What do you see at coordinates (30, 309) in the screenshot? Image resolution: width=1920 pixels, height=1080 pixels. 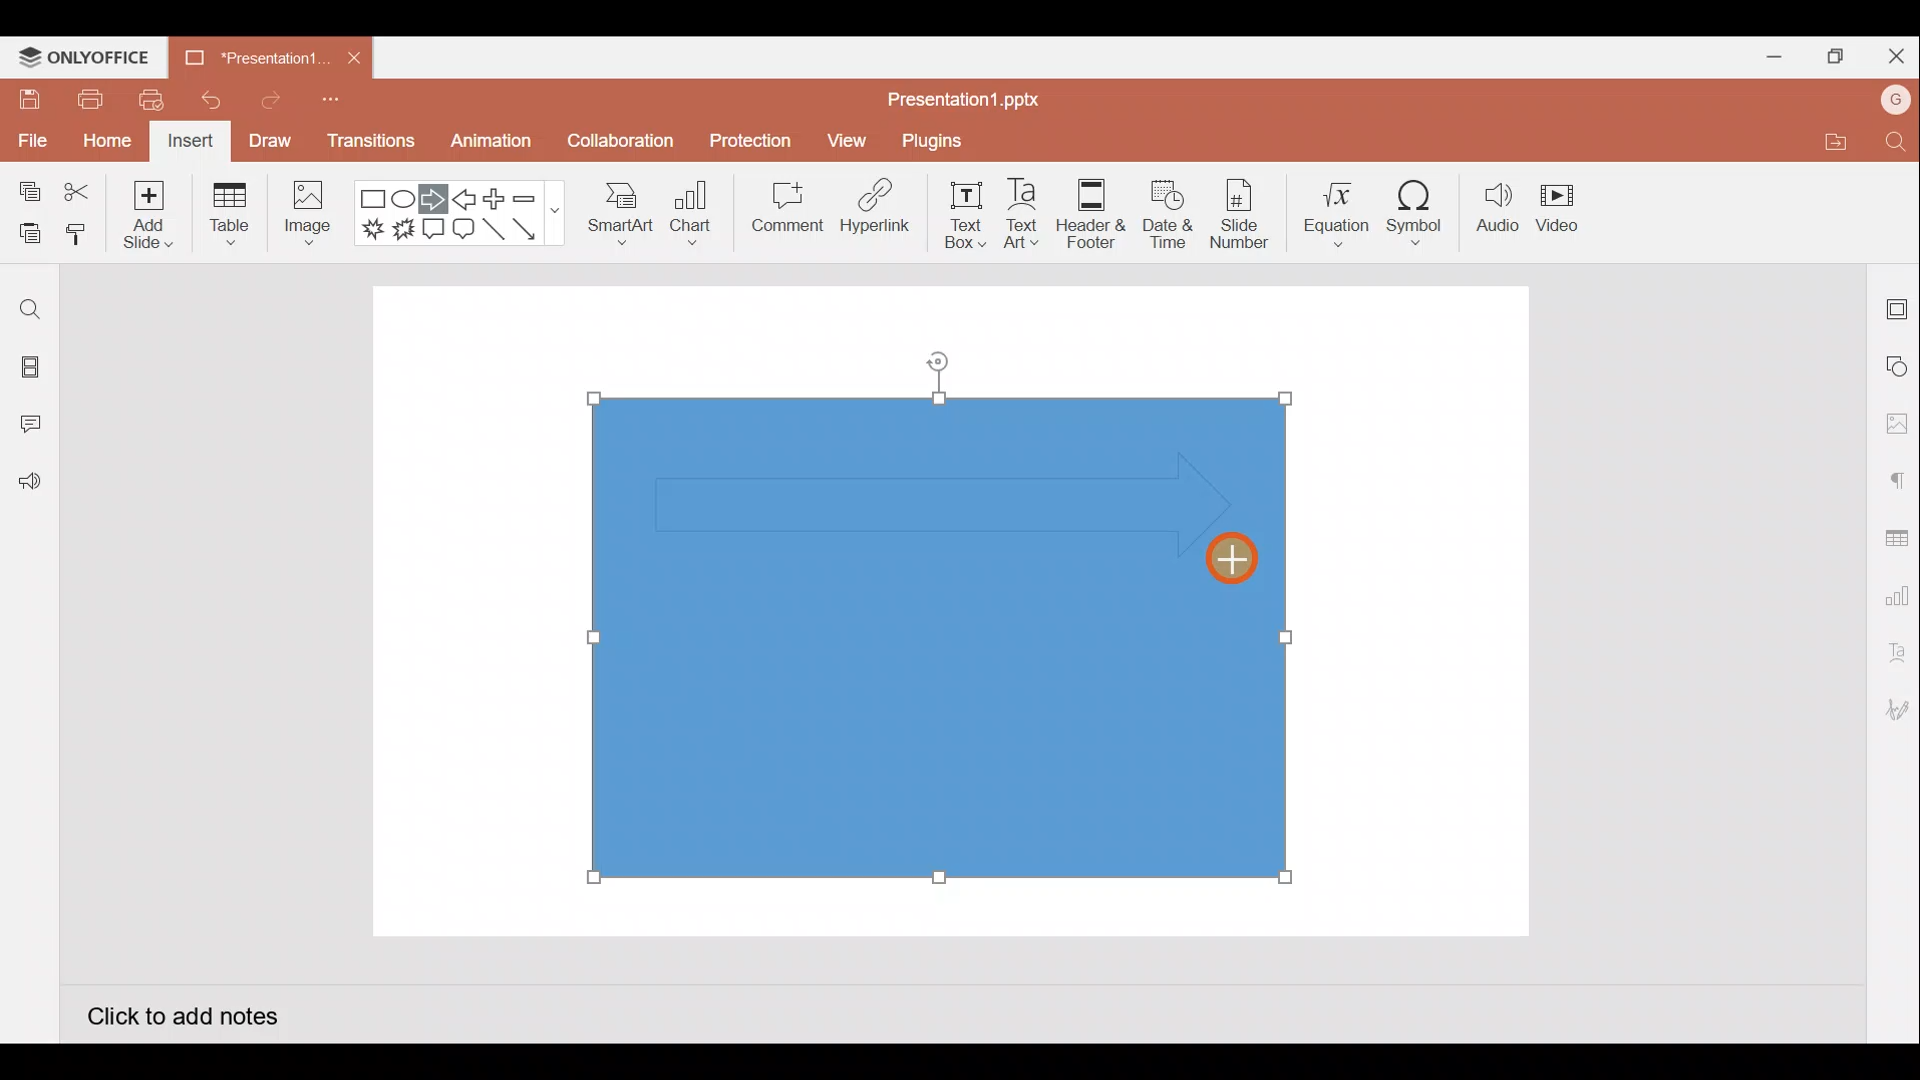 I see `Find` at bounding box center [30, 309].